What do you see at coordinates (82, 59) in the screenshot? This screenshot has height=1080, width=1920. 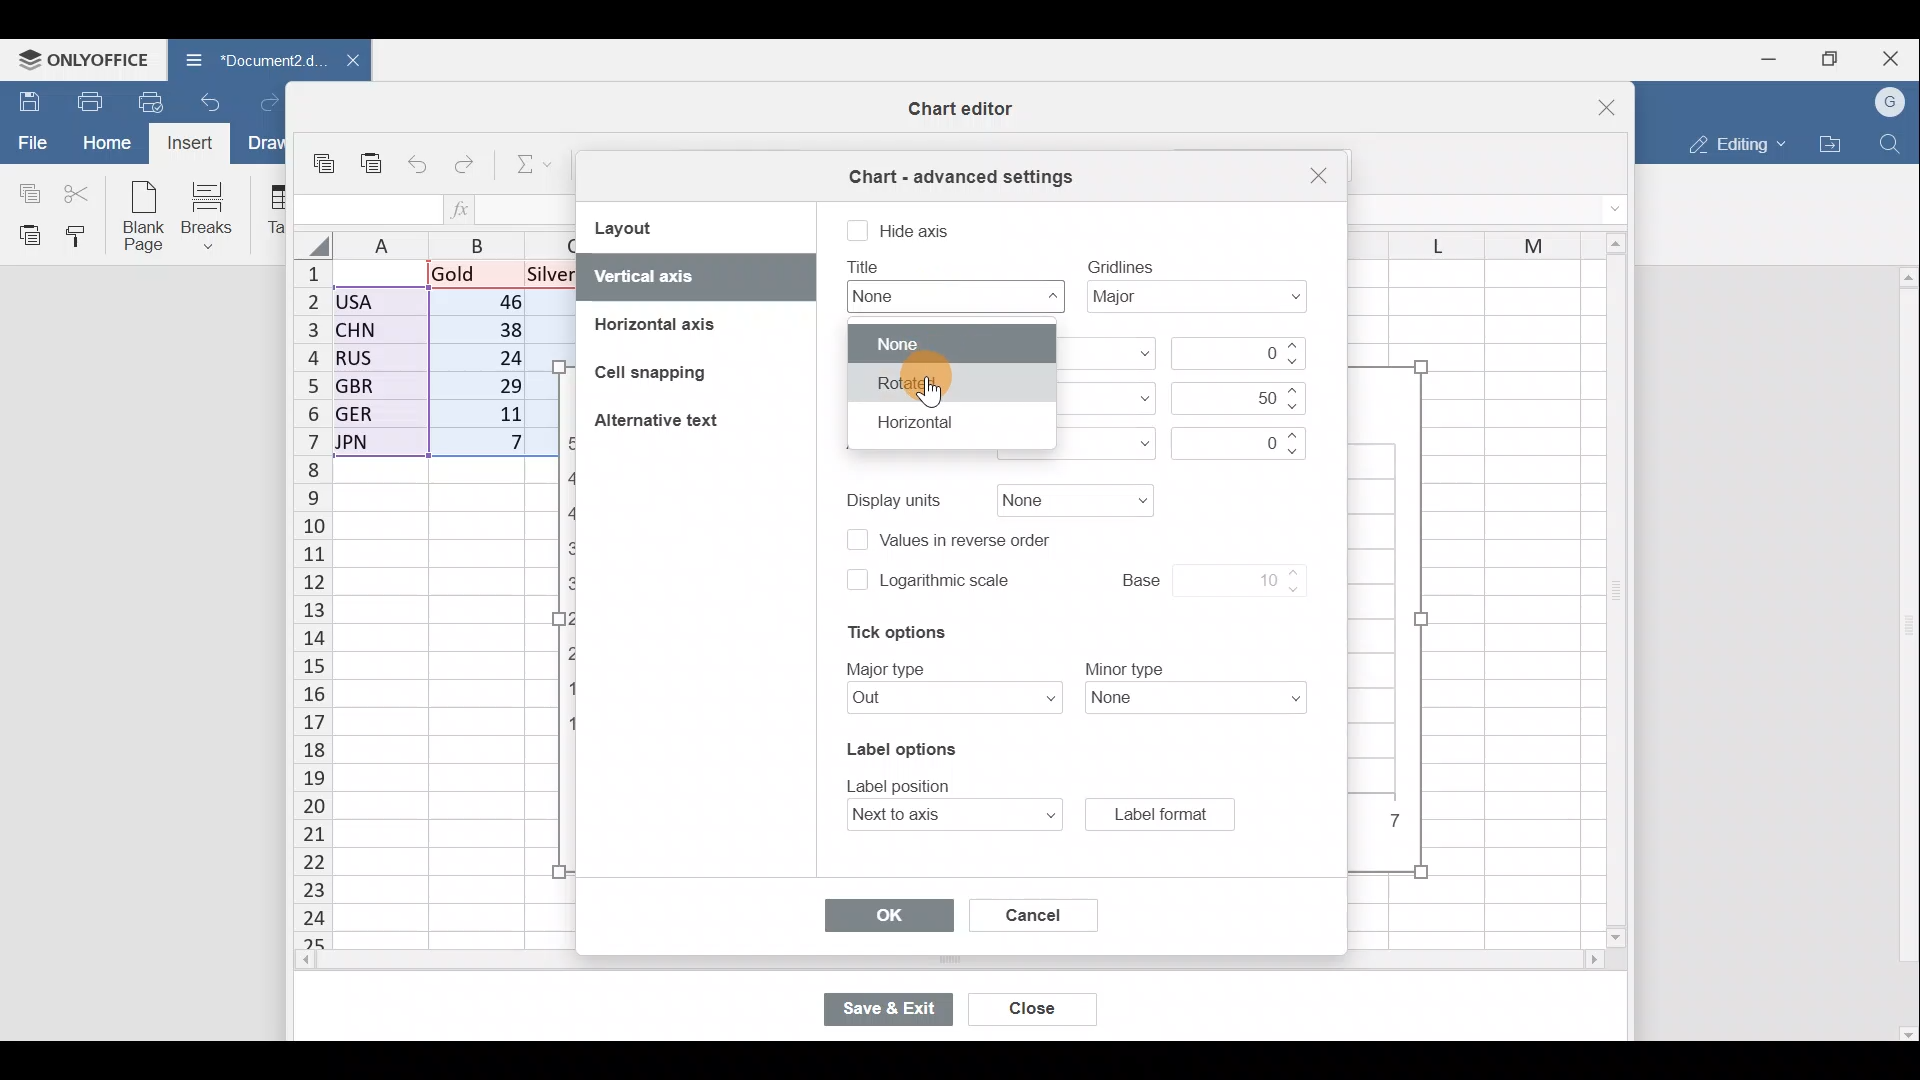 I see `ONLYOFFICE Menu` at bounding box center [82, 59].